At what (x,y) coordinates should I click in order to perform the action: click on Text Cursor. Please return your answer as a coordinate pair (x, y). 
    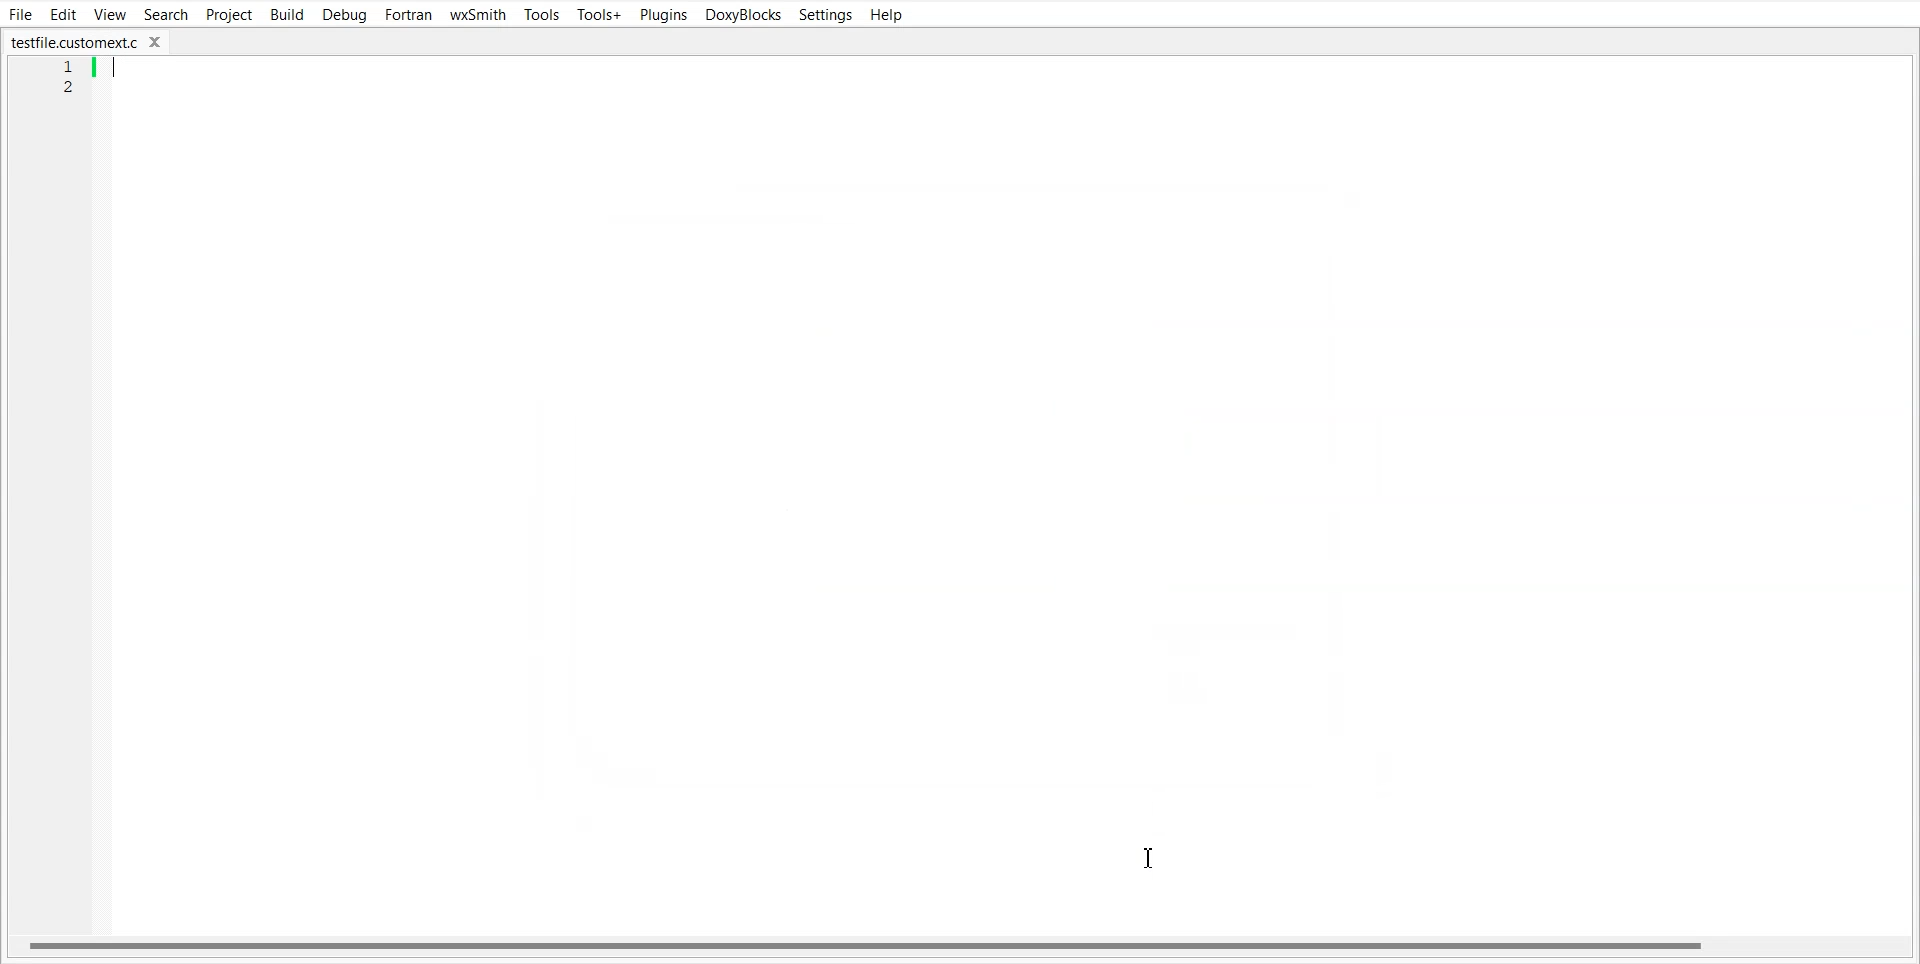
    Looking at the image, I should click on (116, 69).